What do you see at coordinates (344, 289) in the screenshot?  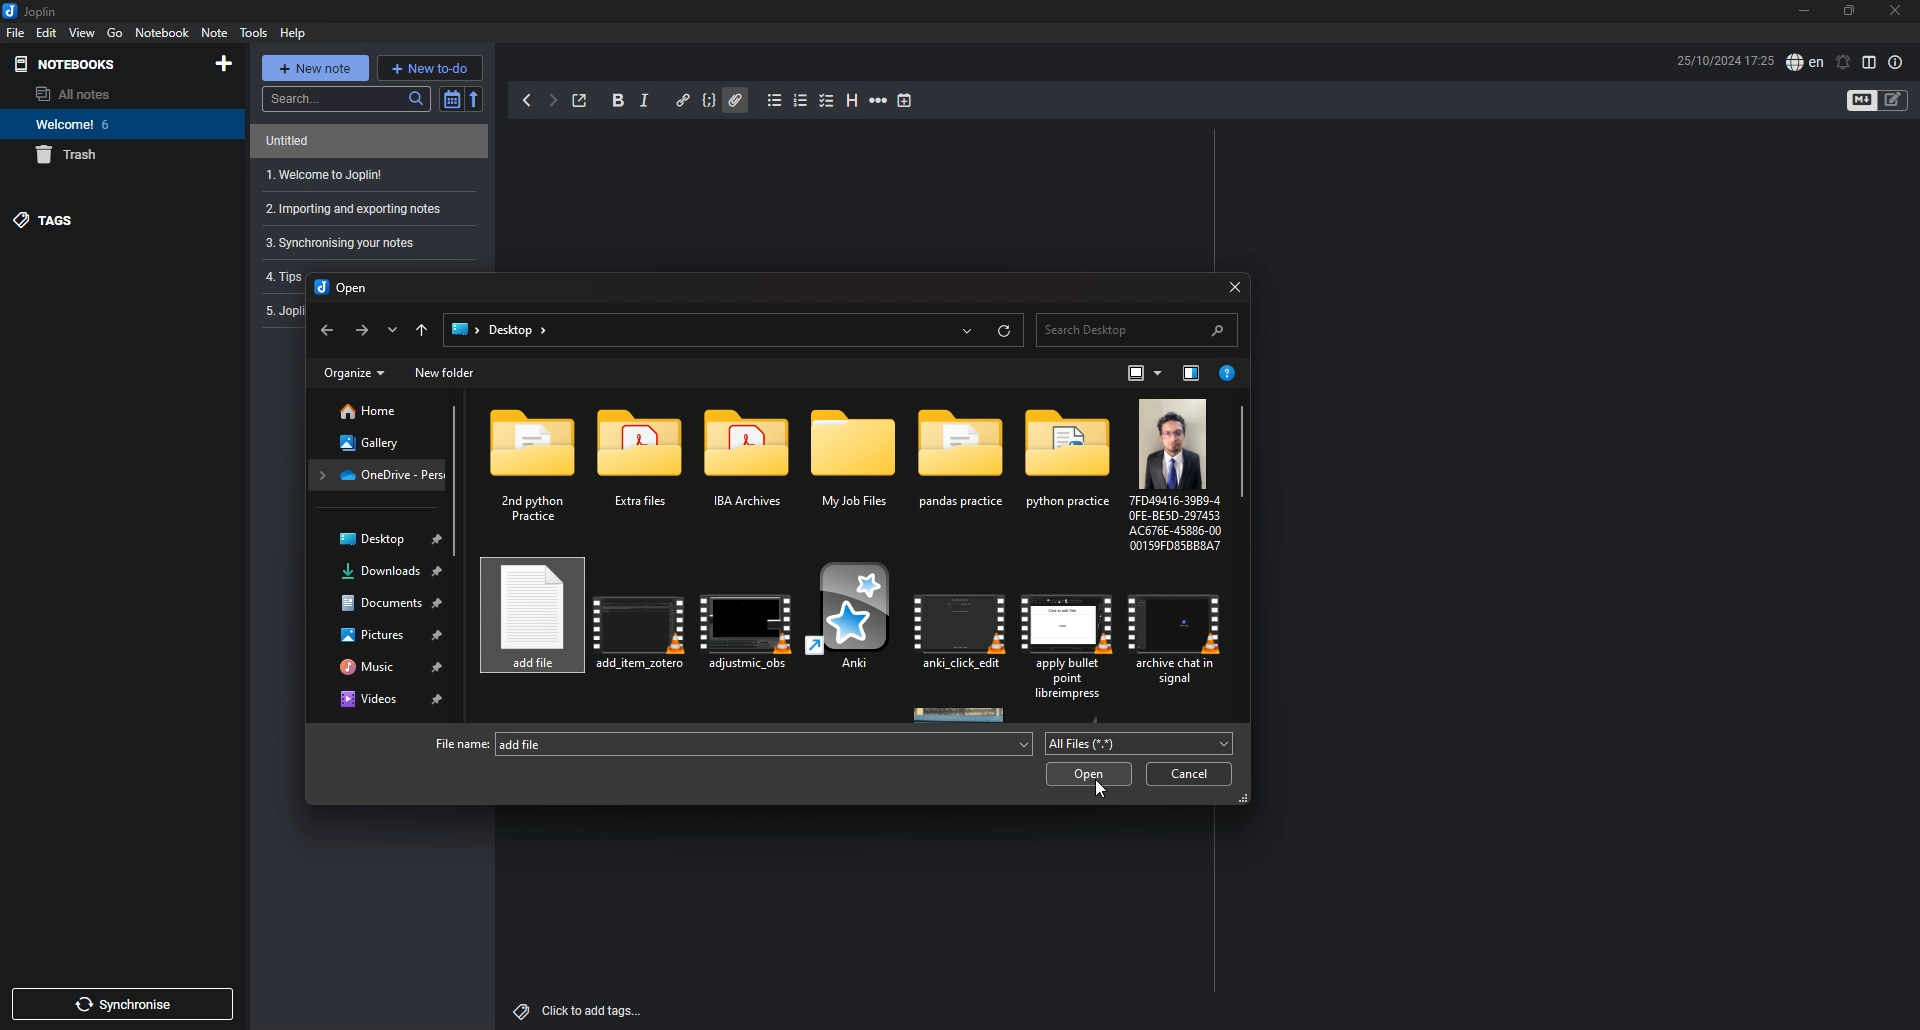 I see `open` at bounding box center [344, 289].